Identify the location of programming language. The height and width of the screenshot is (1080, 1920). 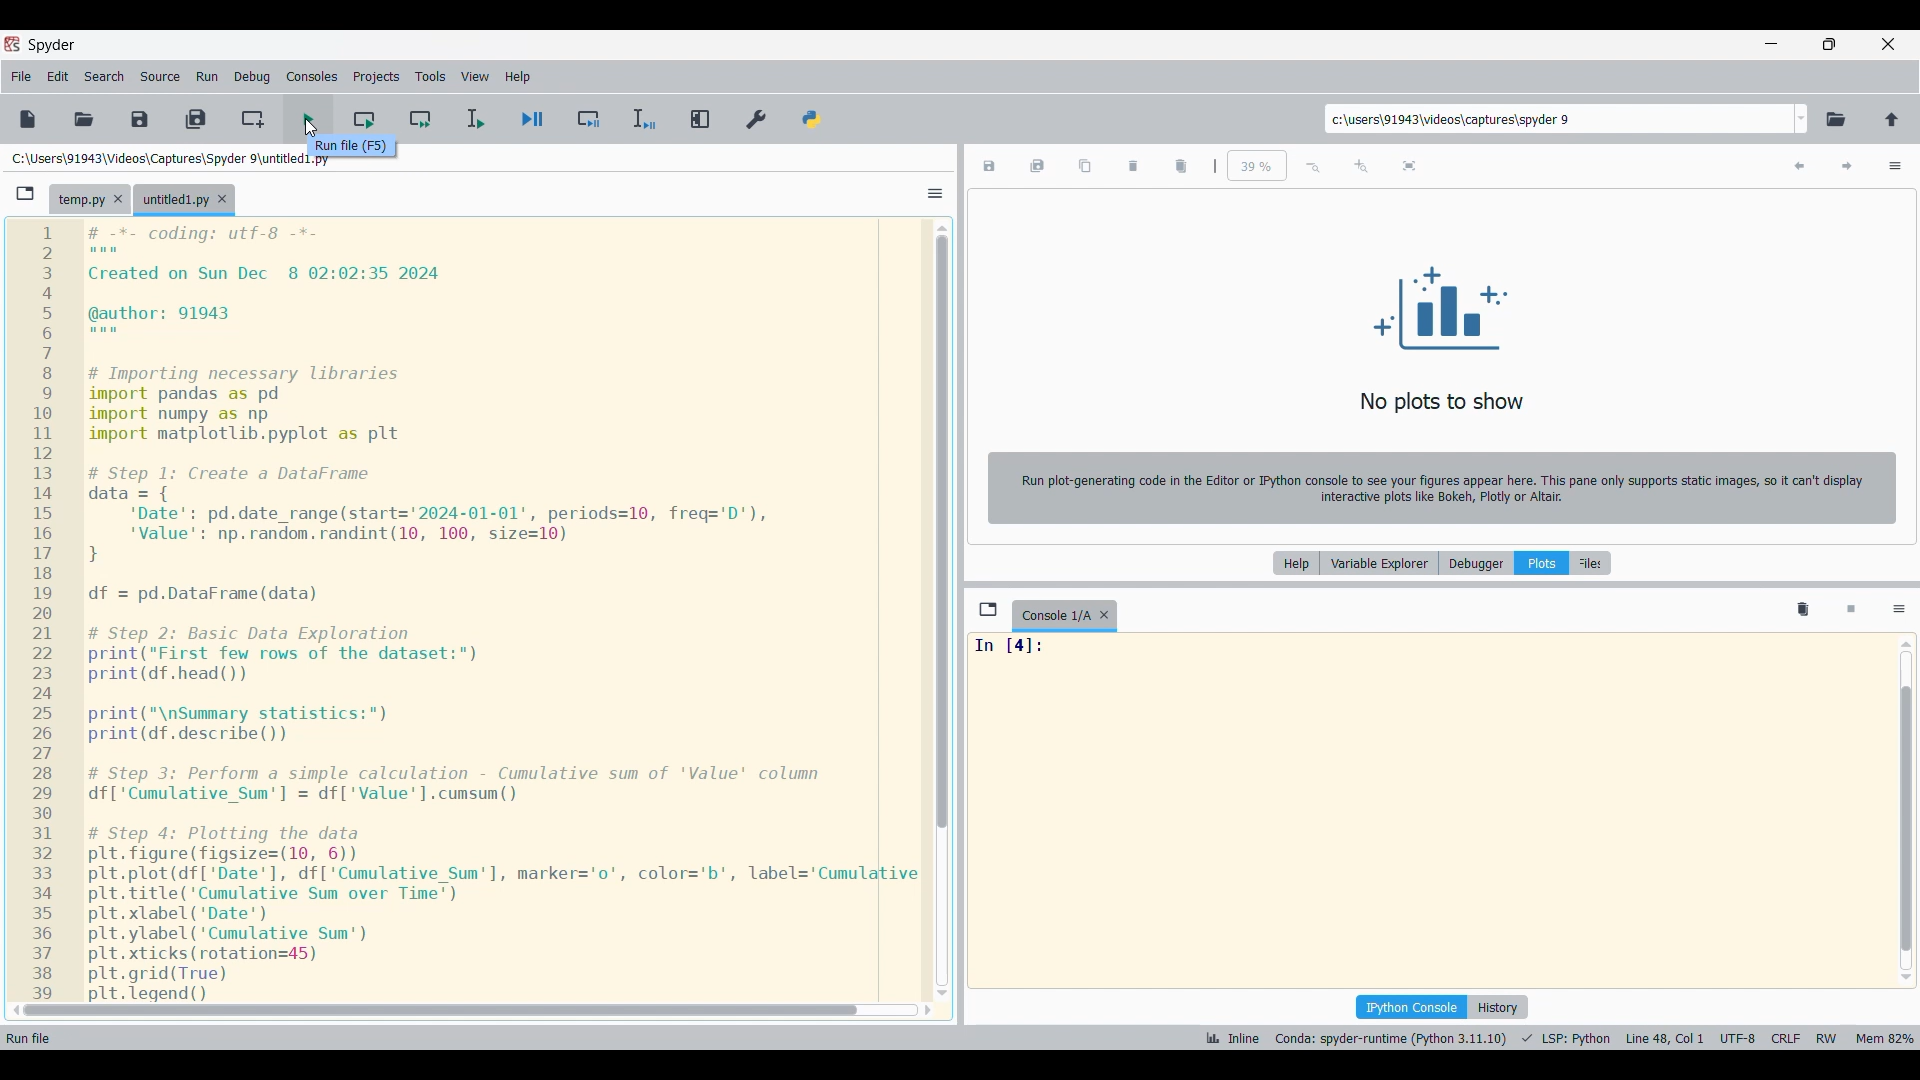
(1562, 1038).